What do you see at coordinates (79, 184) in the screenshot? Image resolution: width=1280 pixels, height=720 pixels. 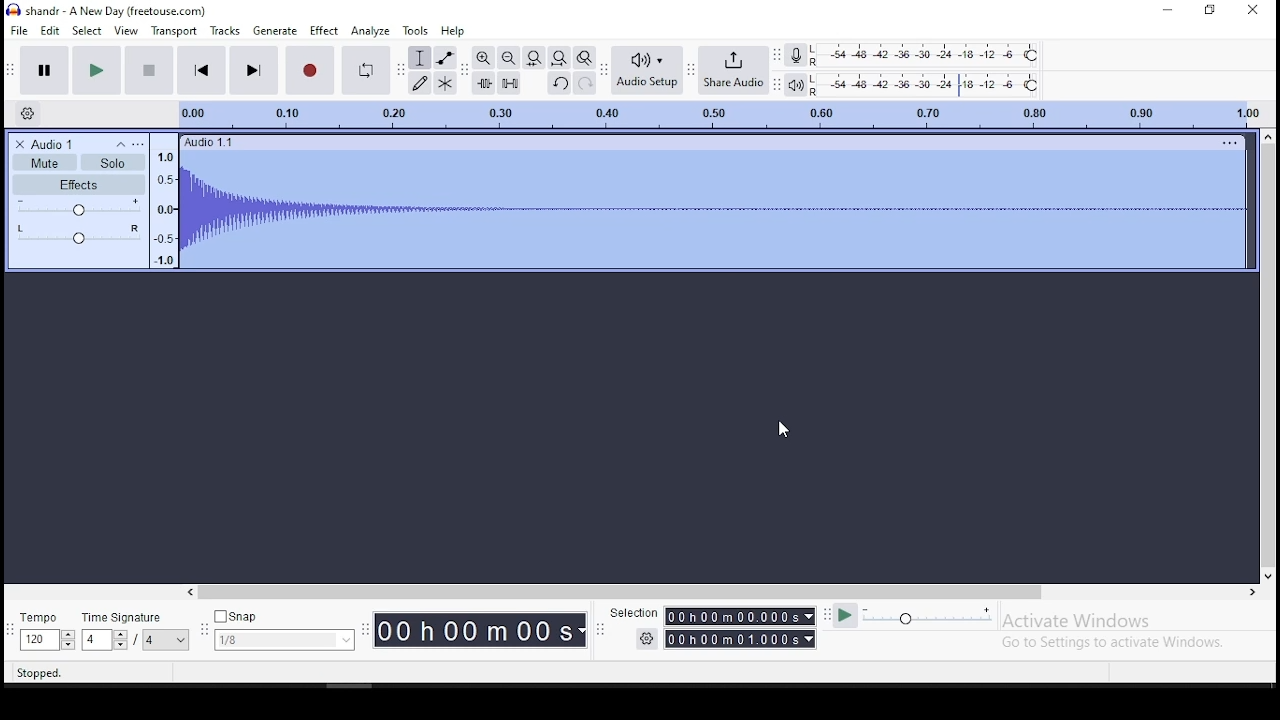 I see `effects` at bounding box center [79, 184].